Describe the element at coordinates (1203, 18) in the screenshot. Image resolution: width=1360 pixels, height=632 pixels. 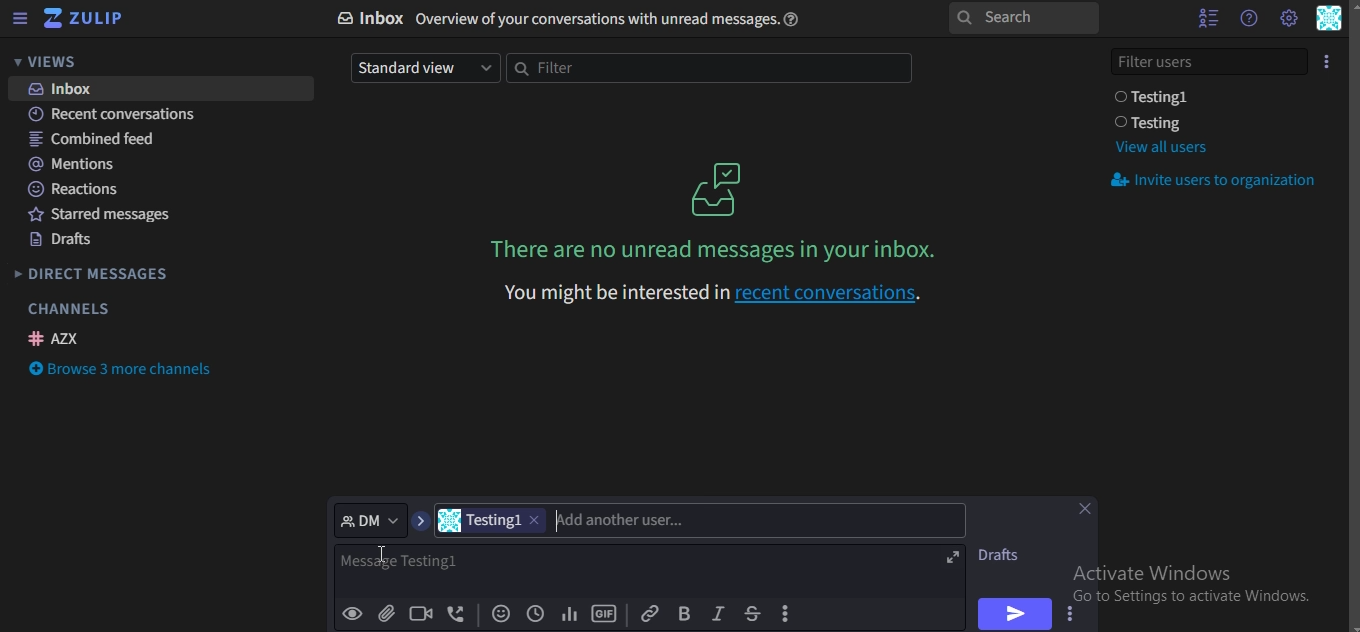
I see `hide userlist` at that location.